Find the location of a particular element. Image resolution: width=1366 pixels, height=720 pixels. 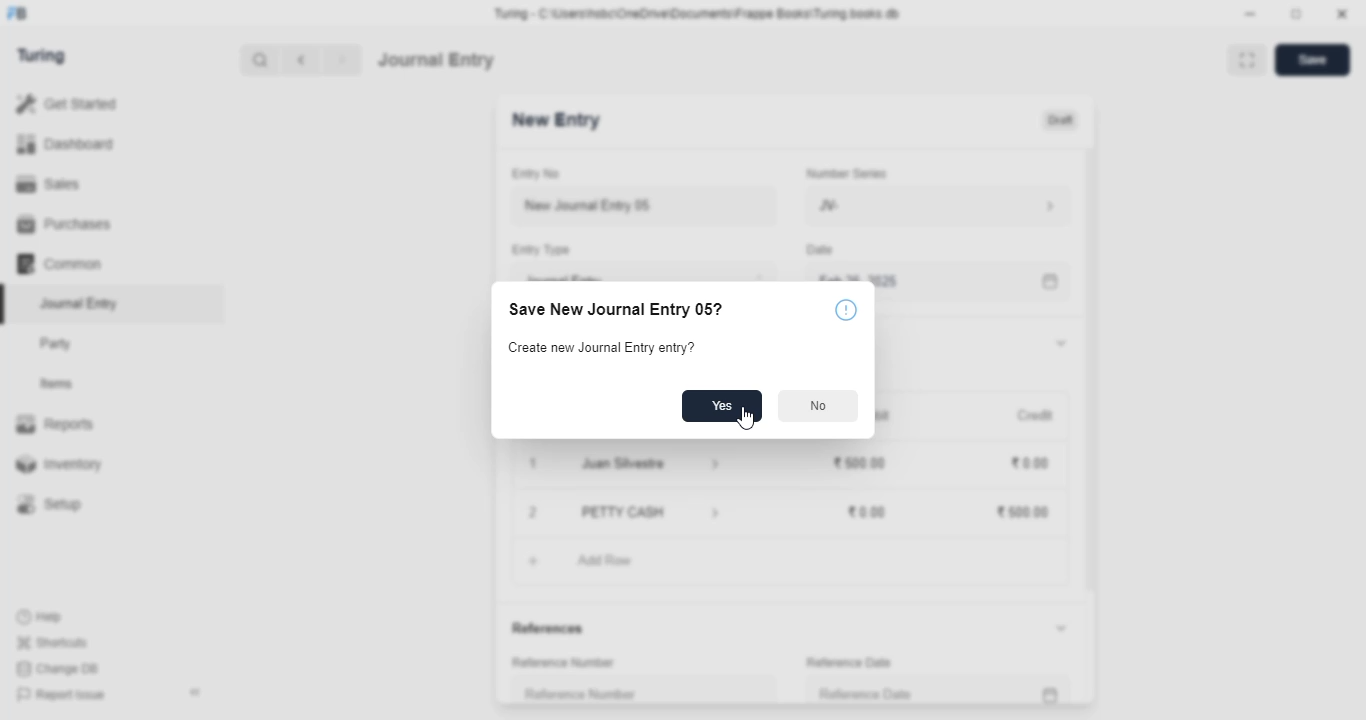

toggle sidebar is located at coordinates (197, 692).